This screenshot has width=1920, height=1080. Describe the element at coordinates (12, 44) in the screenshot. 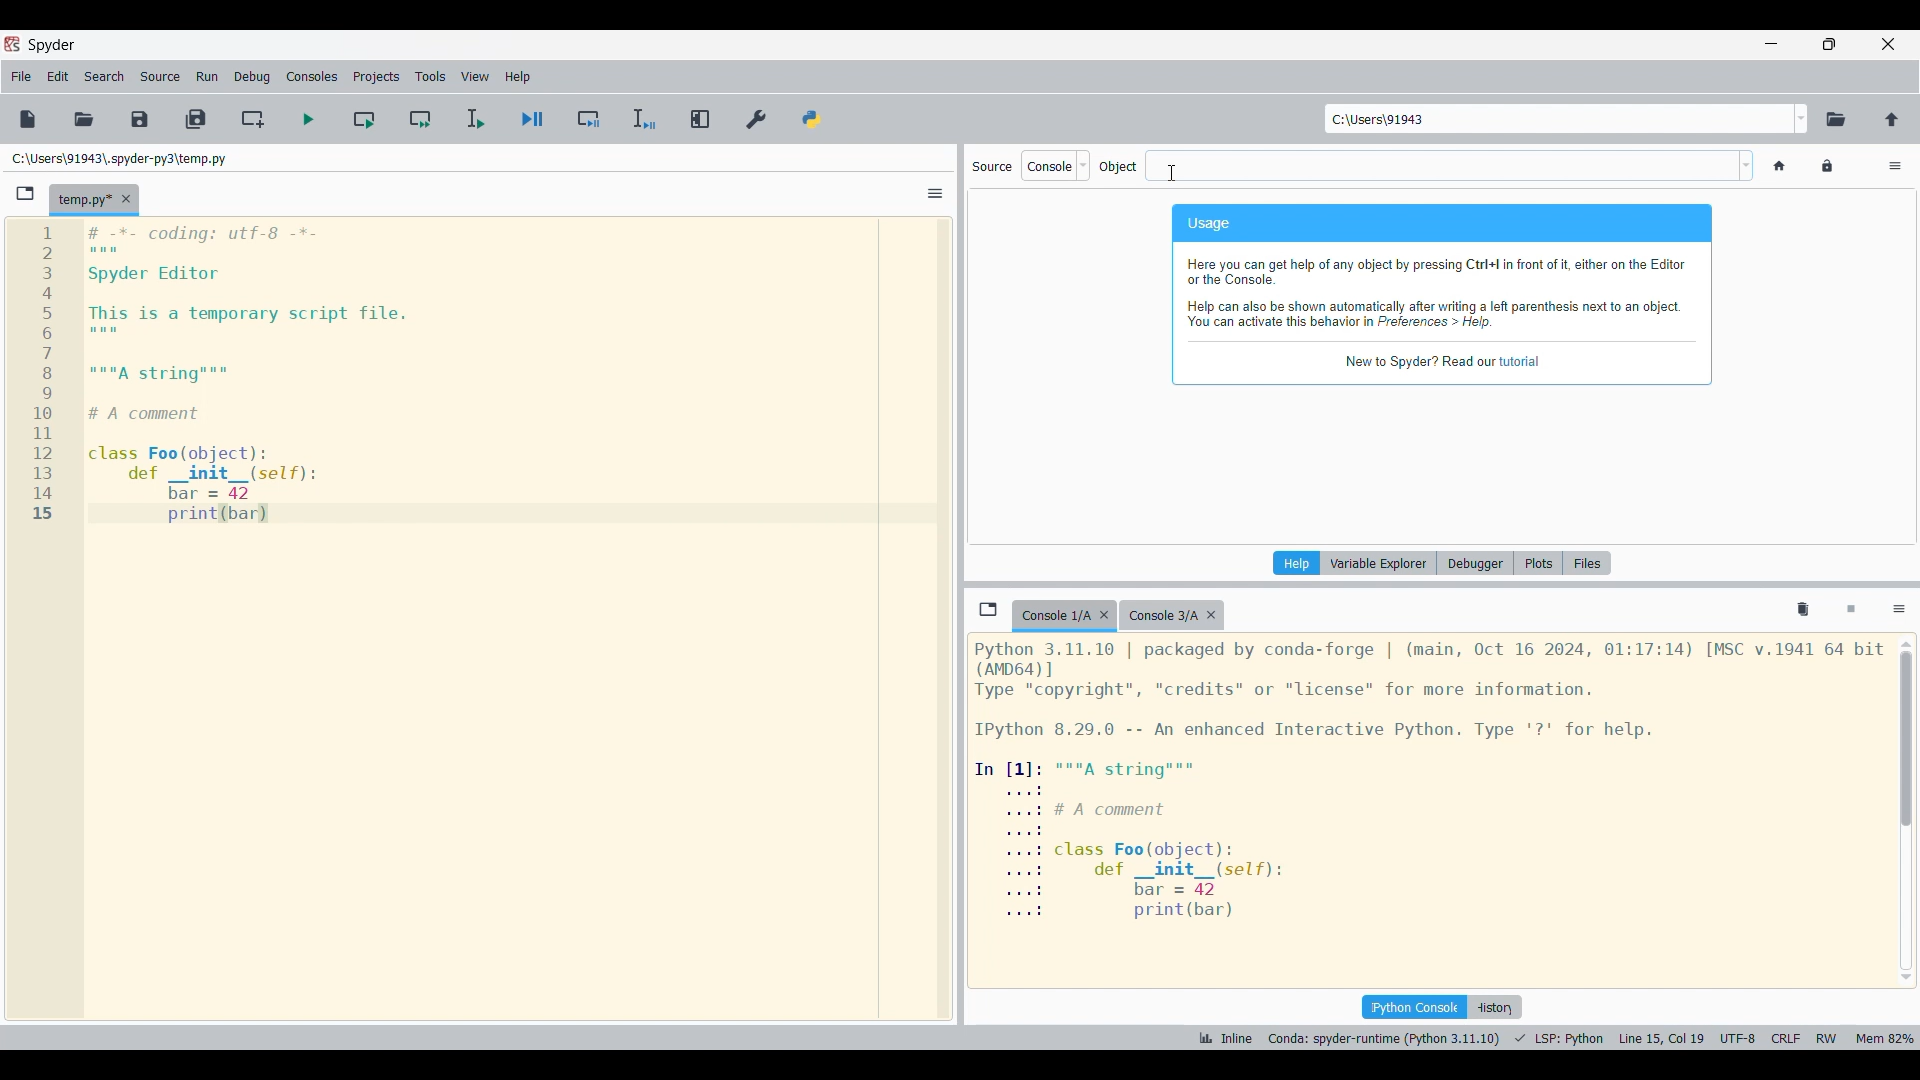

I see `Software logo` at that location.